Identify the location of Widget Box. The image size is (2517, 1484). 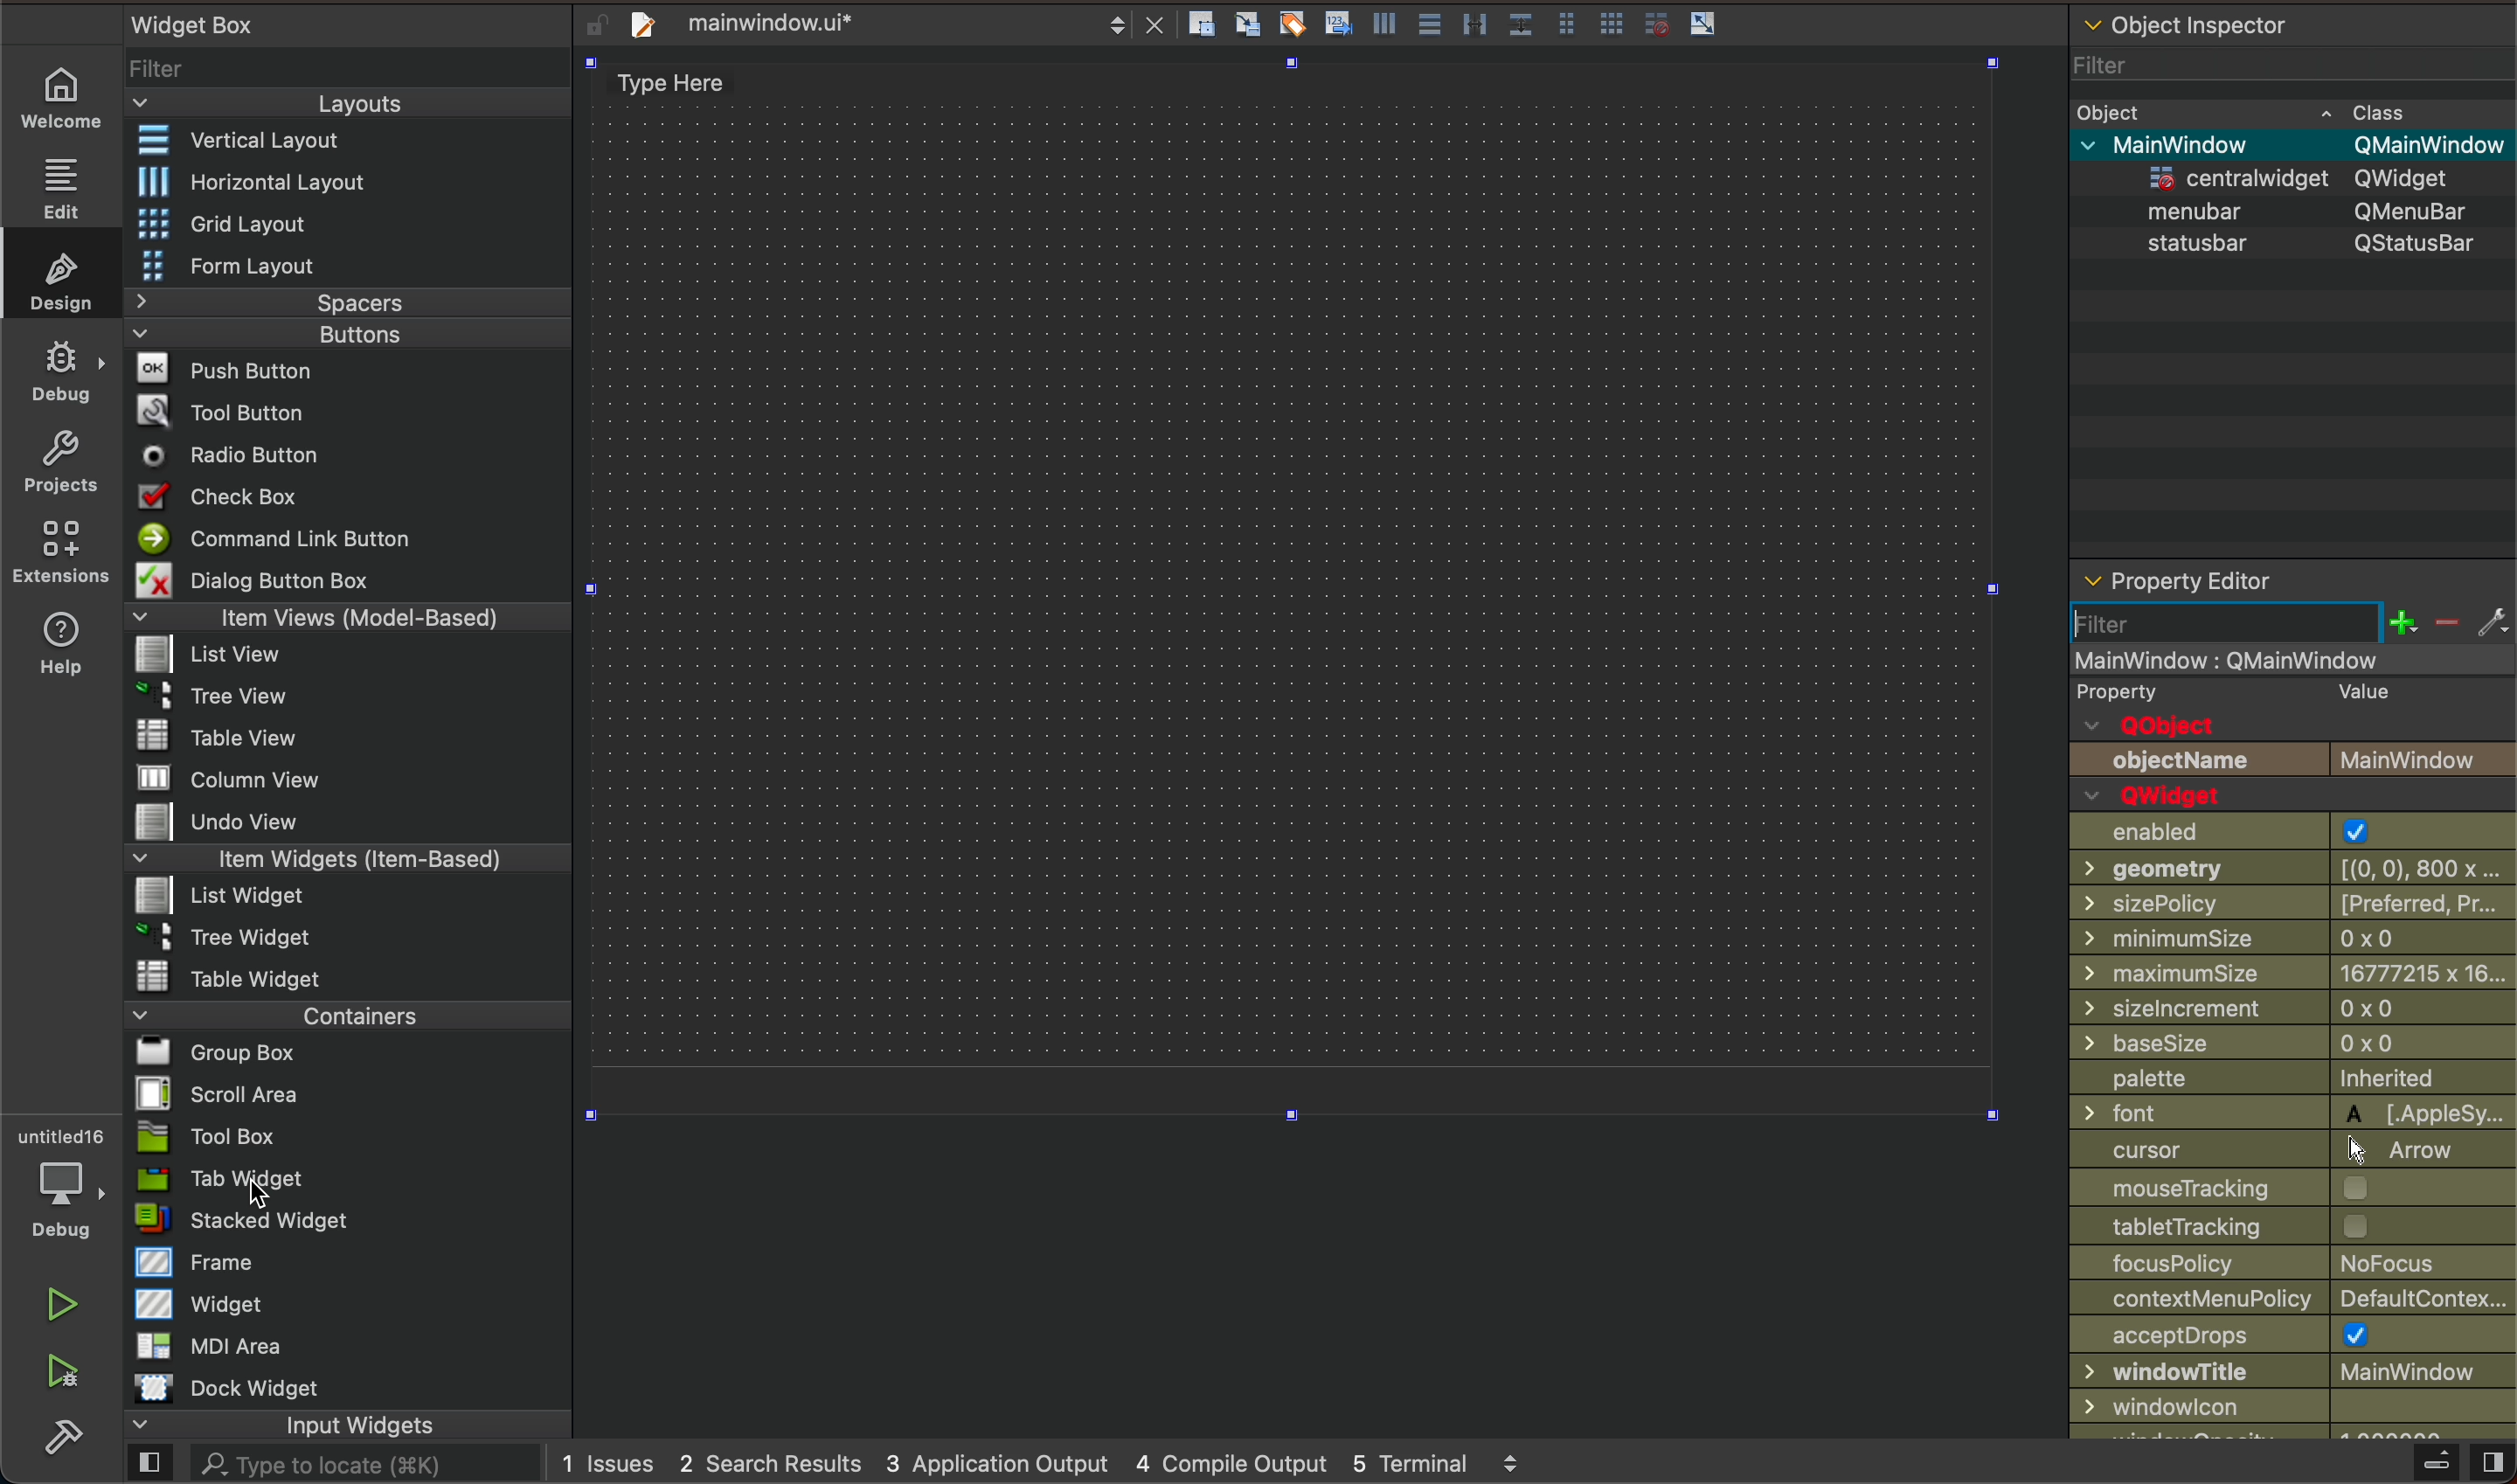
(186, 25).